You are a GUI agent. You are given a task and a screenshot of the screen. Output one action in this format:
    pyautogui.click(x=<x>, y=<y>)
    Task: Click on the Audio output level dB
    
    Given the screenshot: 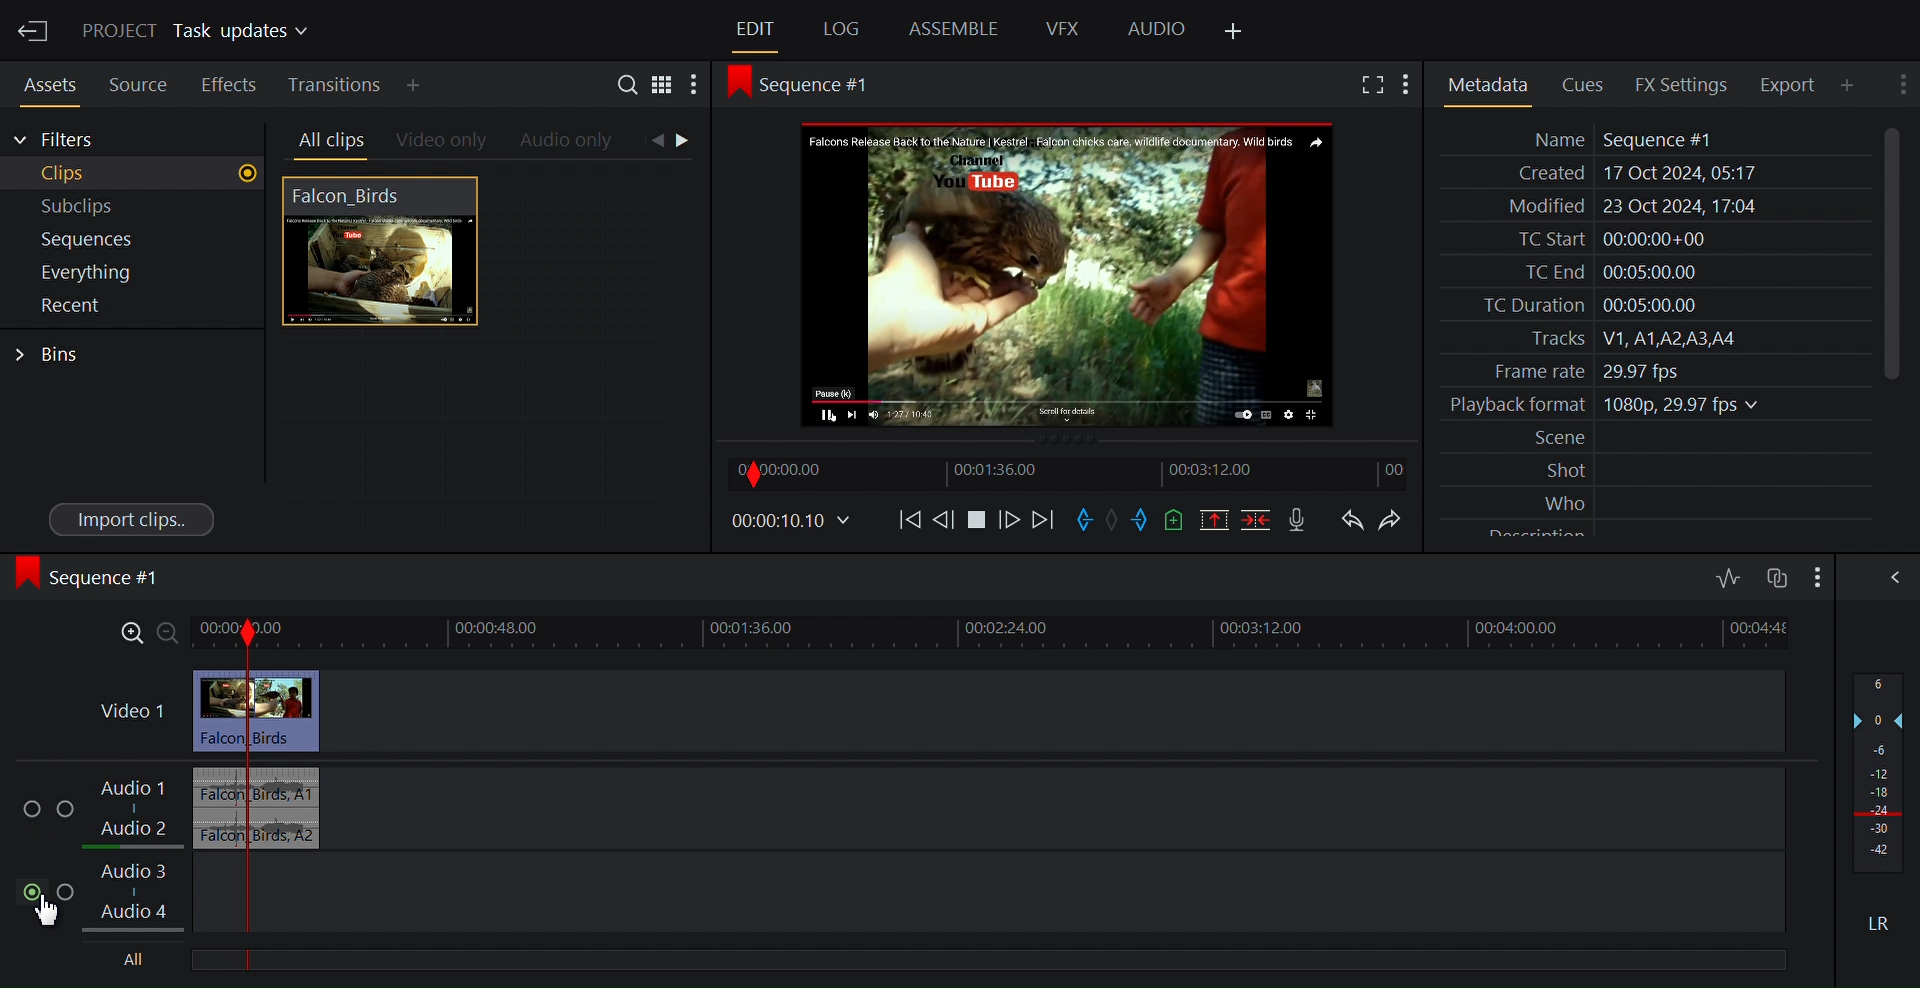 What is the action you would take?
    pyautogui.click(x=1880, y=772)
    